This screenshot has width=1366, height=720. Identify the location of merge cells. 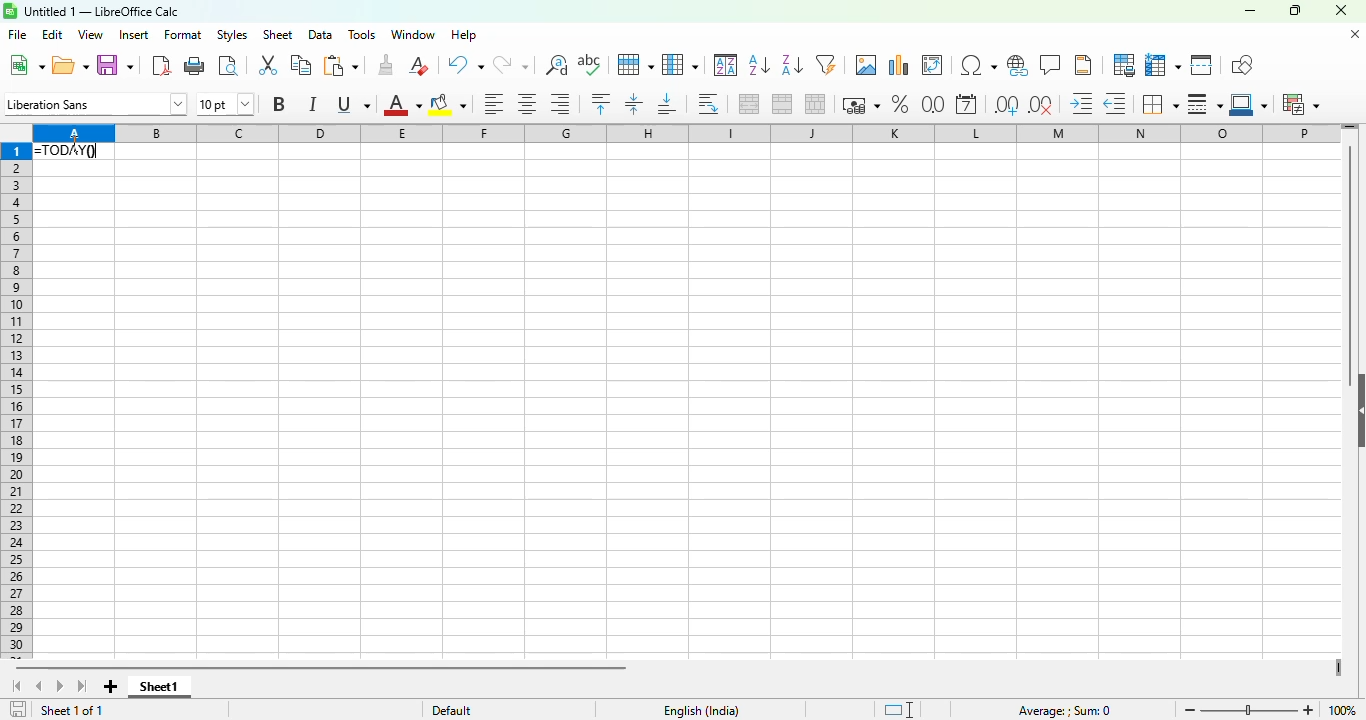
(783, 104).